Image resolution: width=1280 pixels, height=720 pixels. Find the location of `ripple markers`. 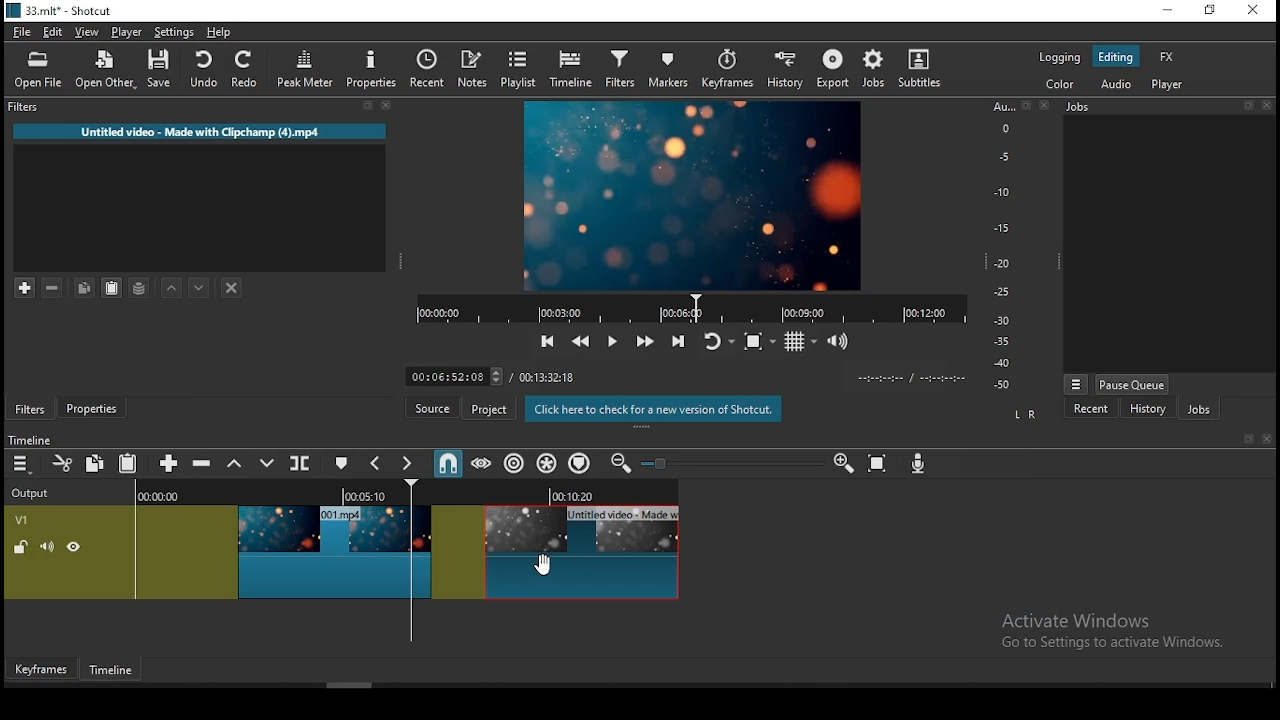

ripple markers is located at coordinates (580, 462).